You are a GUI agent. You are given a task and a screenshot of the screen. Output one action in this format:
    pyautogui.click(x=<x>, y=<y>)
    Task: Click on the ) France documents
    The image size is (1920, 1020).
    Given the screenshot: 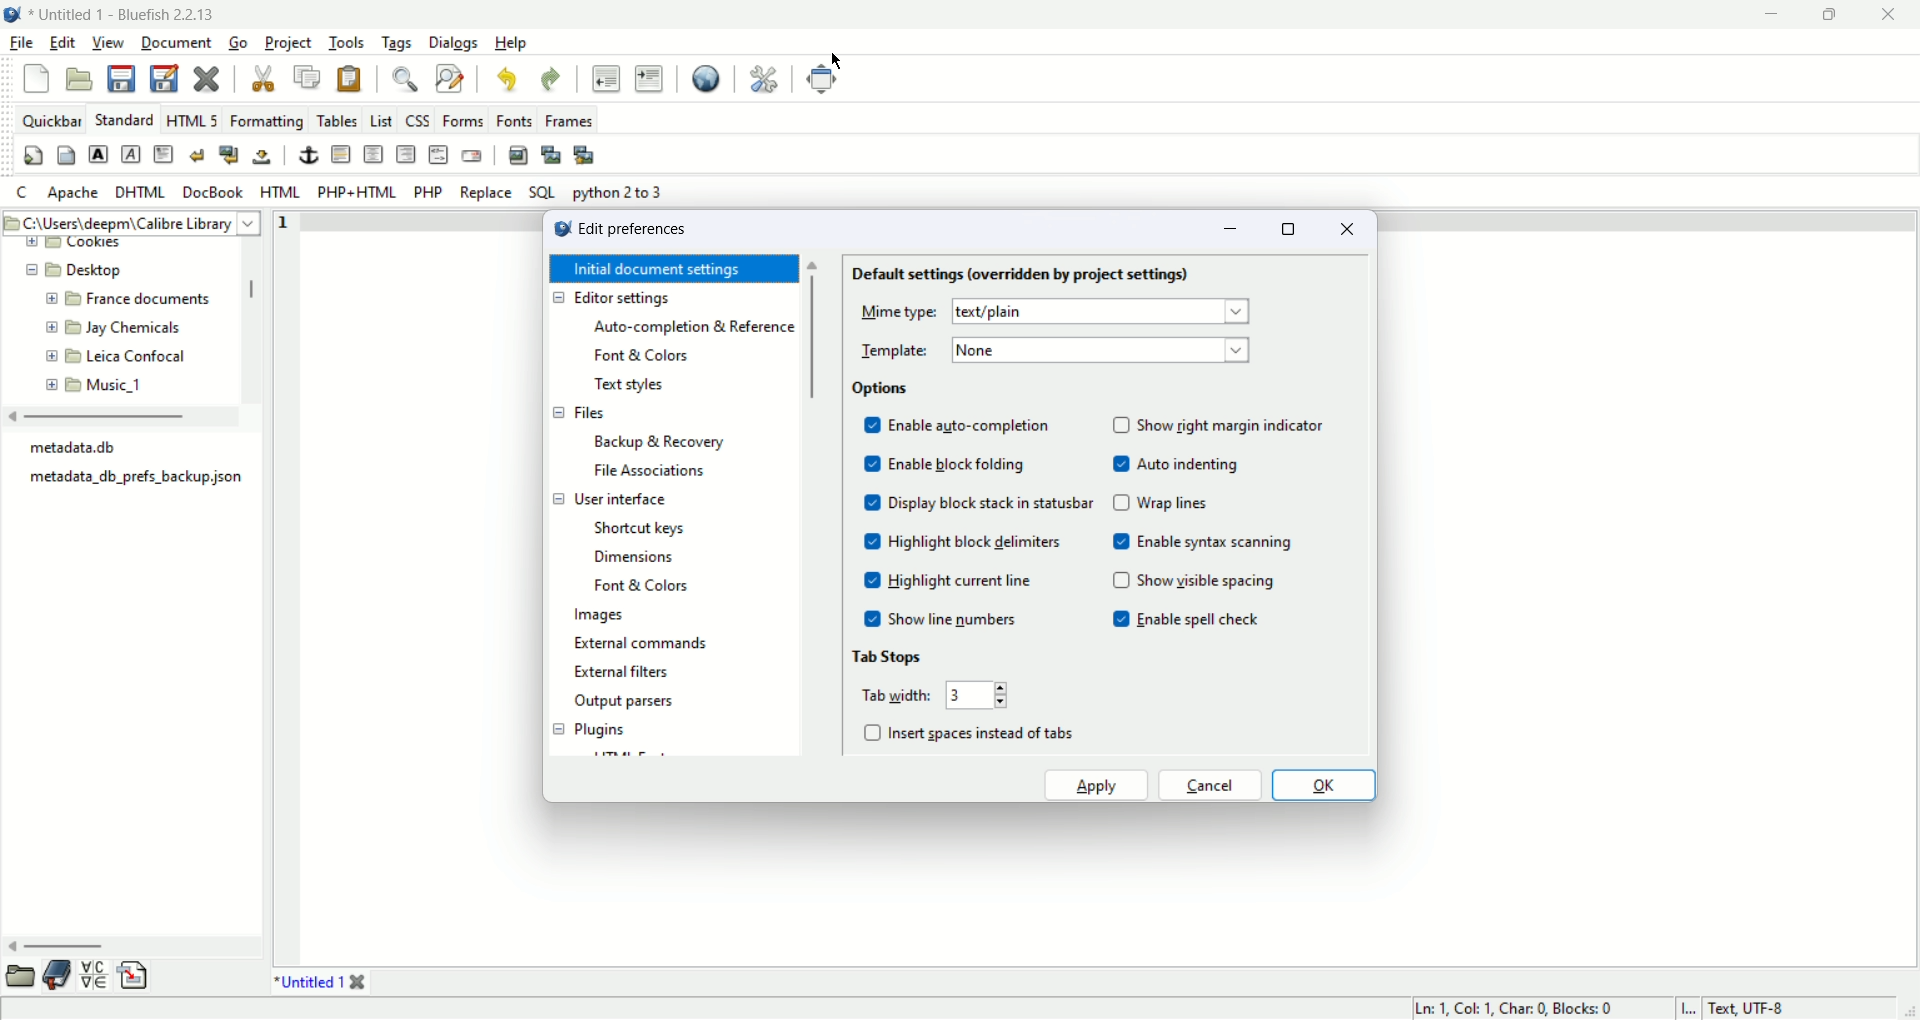 What is the action you would take?
    pyautogui.click(x=149, y=300)
    